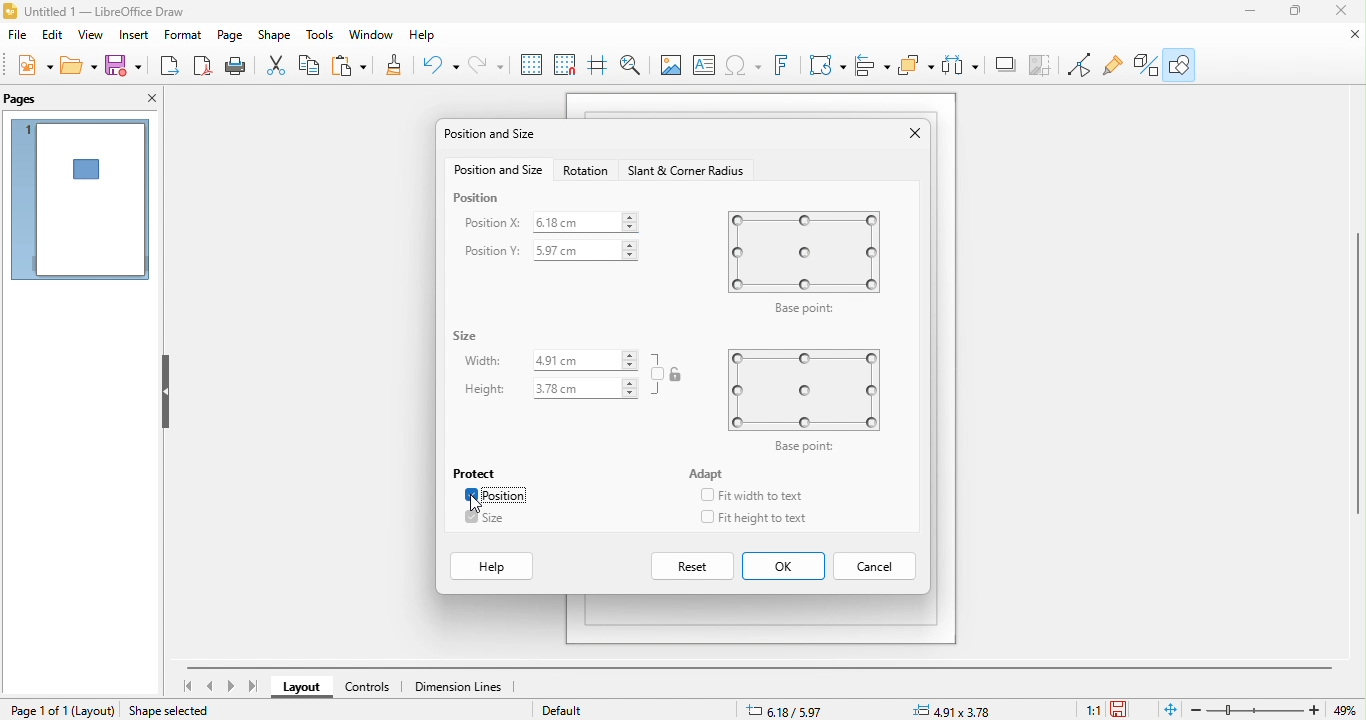 The image size is (1366, 720). Describe the element at coordinates (374, 687) in the screenshot. I see `controls` at that location.